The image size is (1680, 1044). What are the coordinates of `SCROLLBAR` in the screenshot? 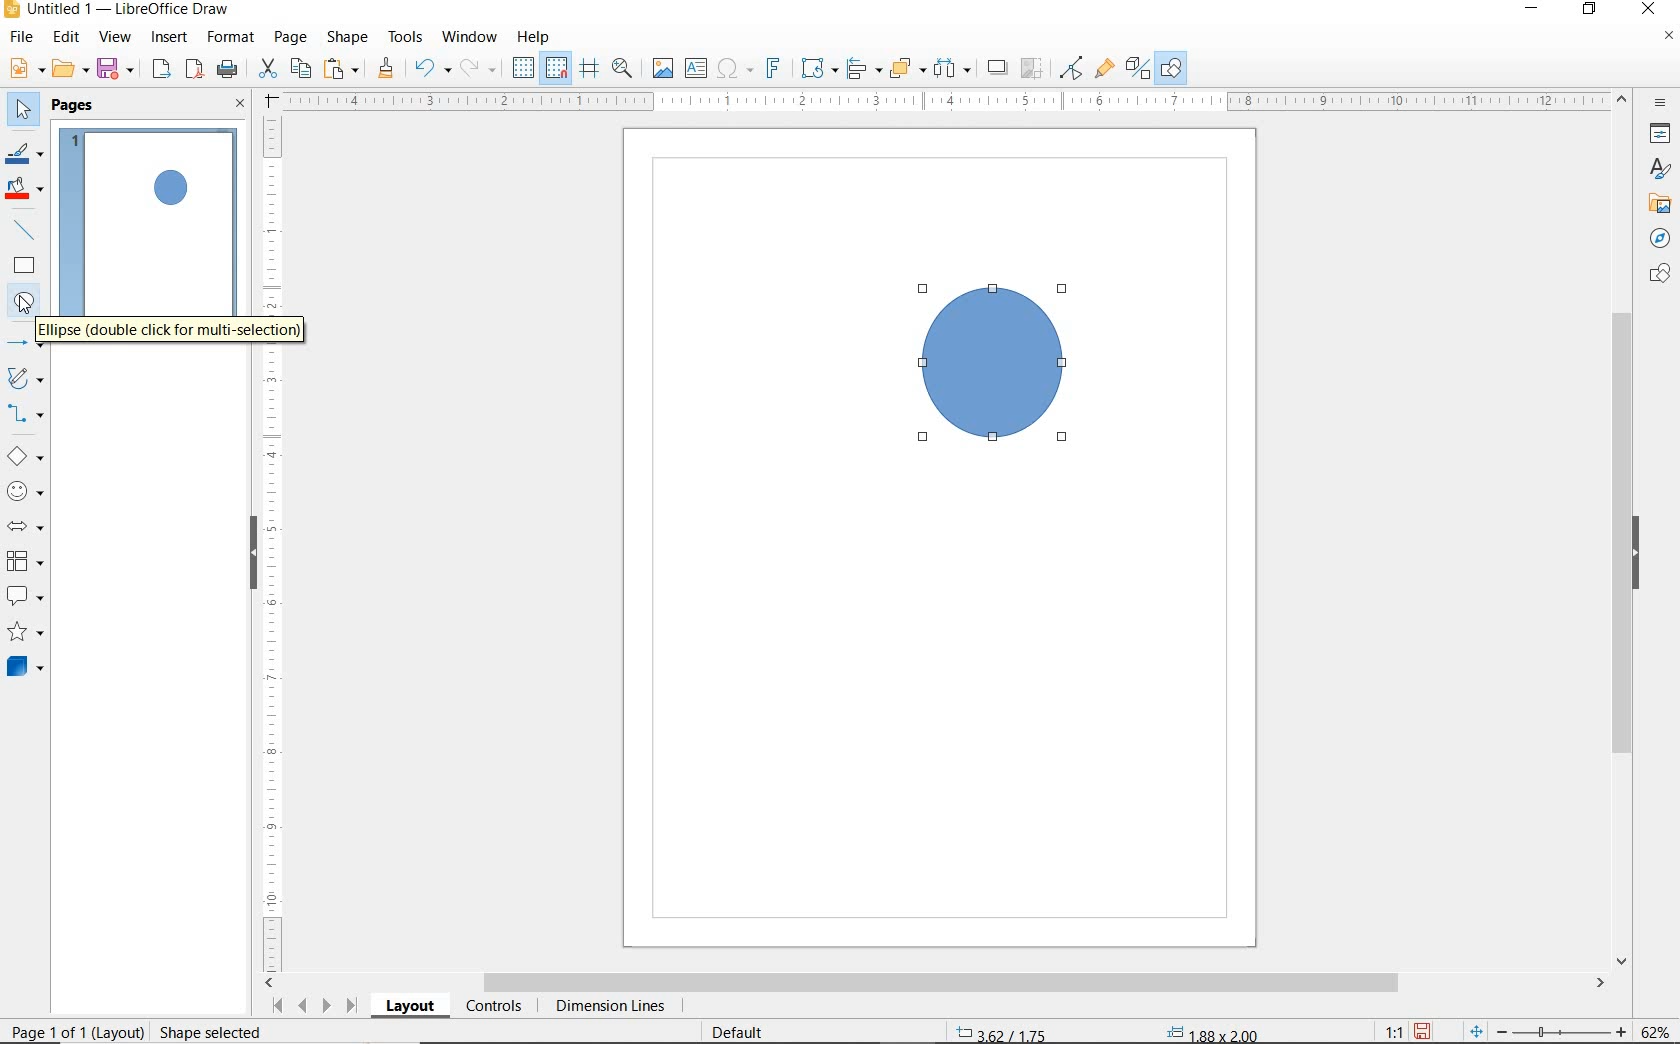 It's located at (1622, 531).